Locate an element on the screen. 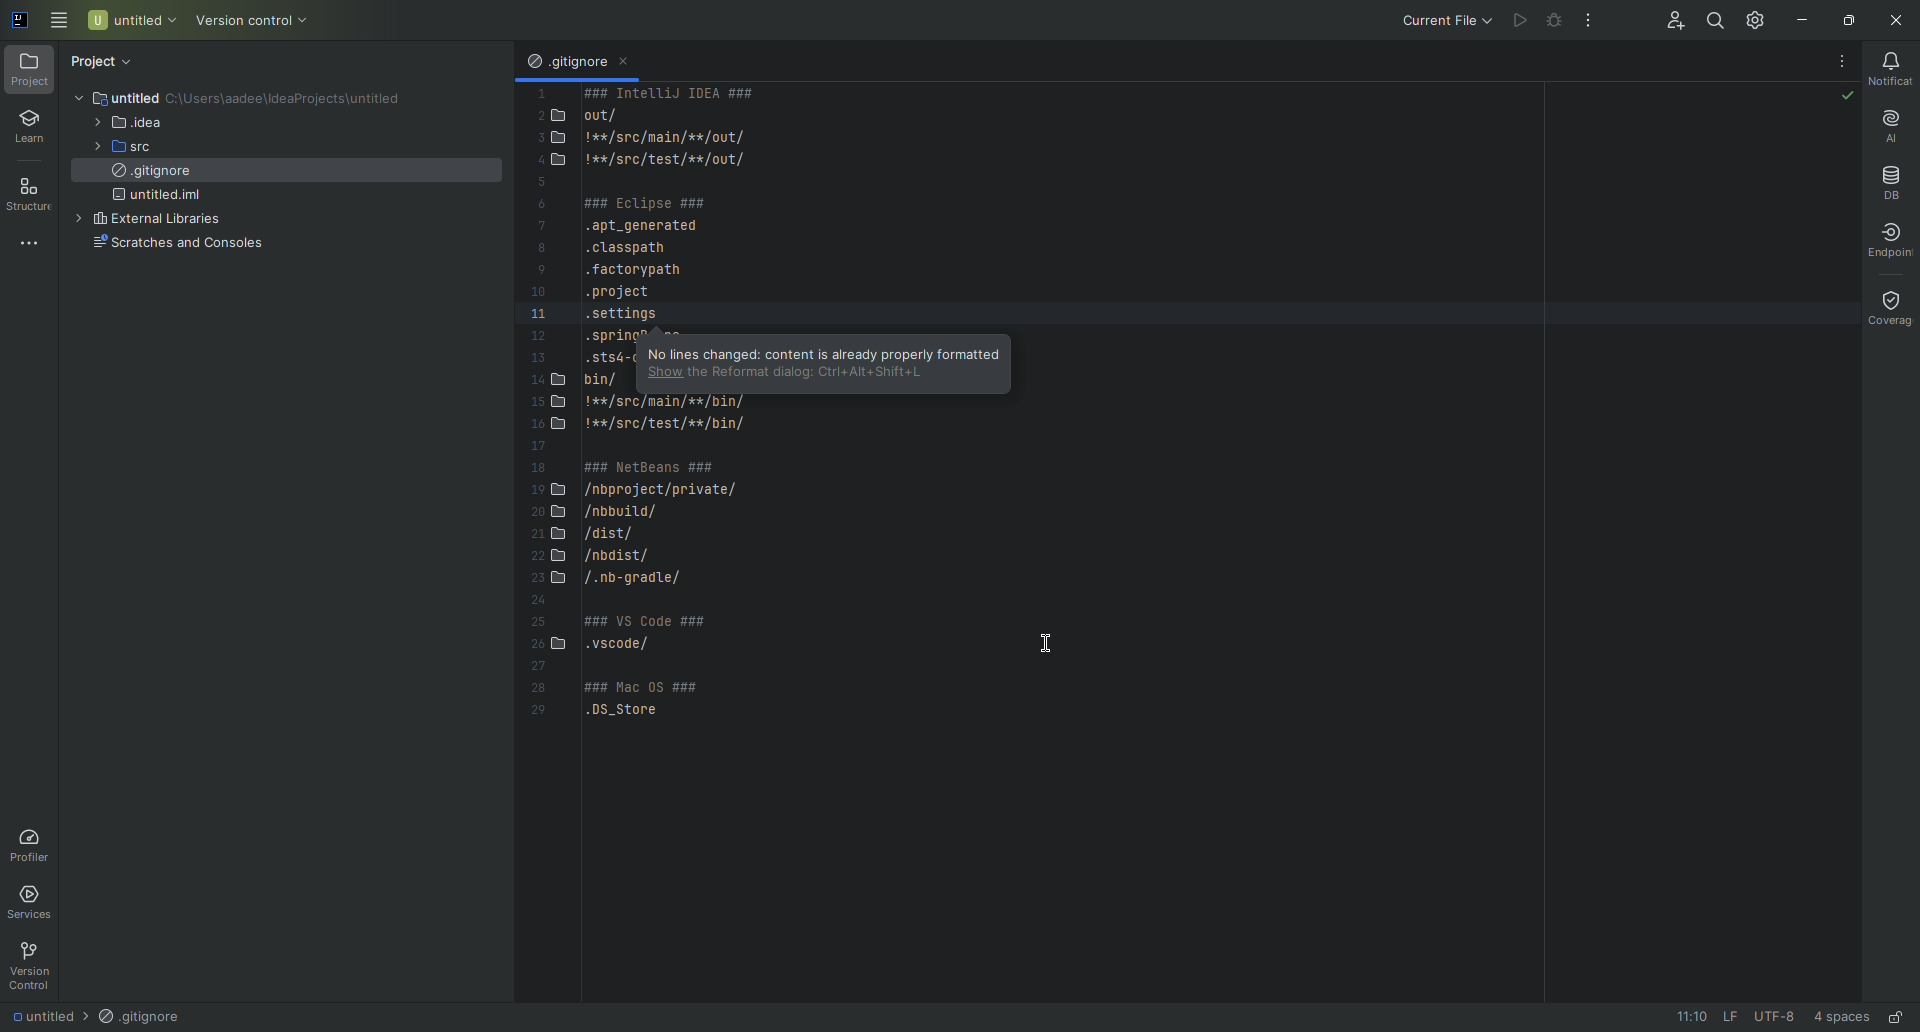  Untitled is located at coordinates (37, 1015).